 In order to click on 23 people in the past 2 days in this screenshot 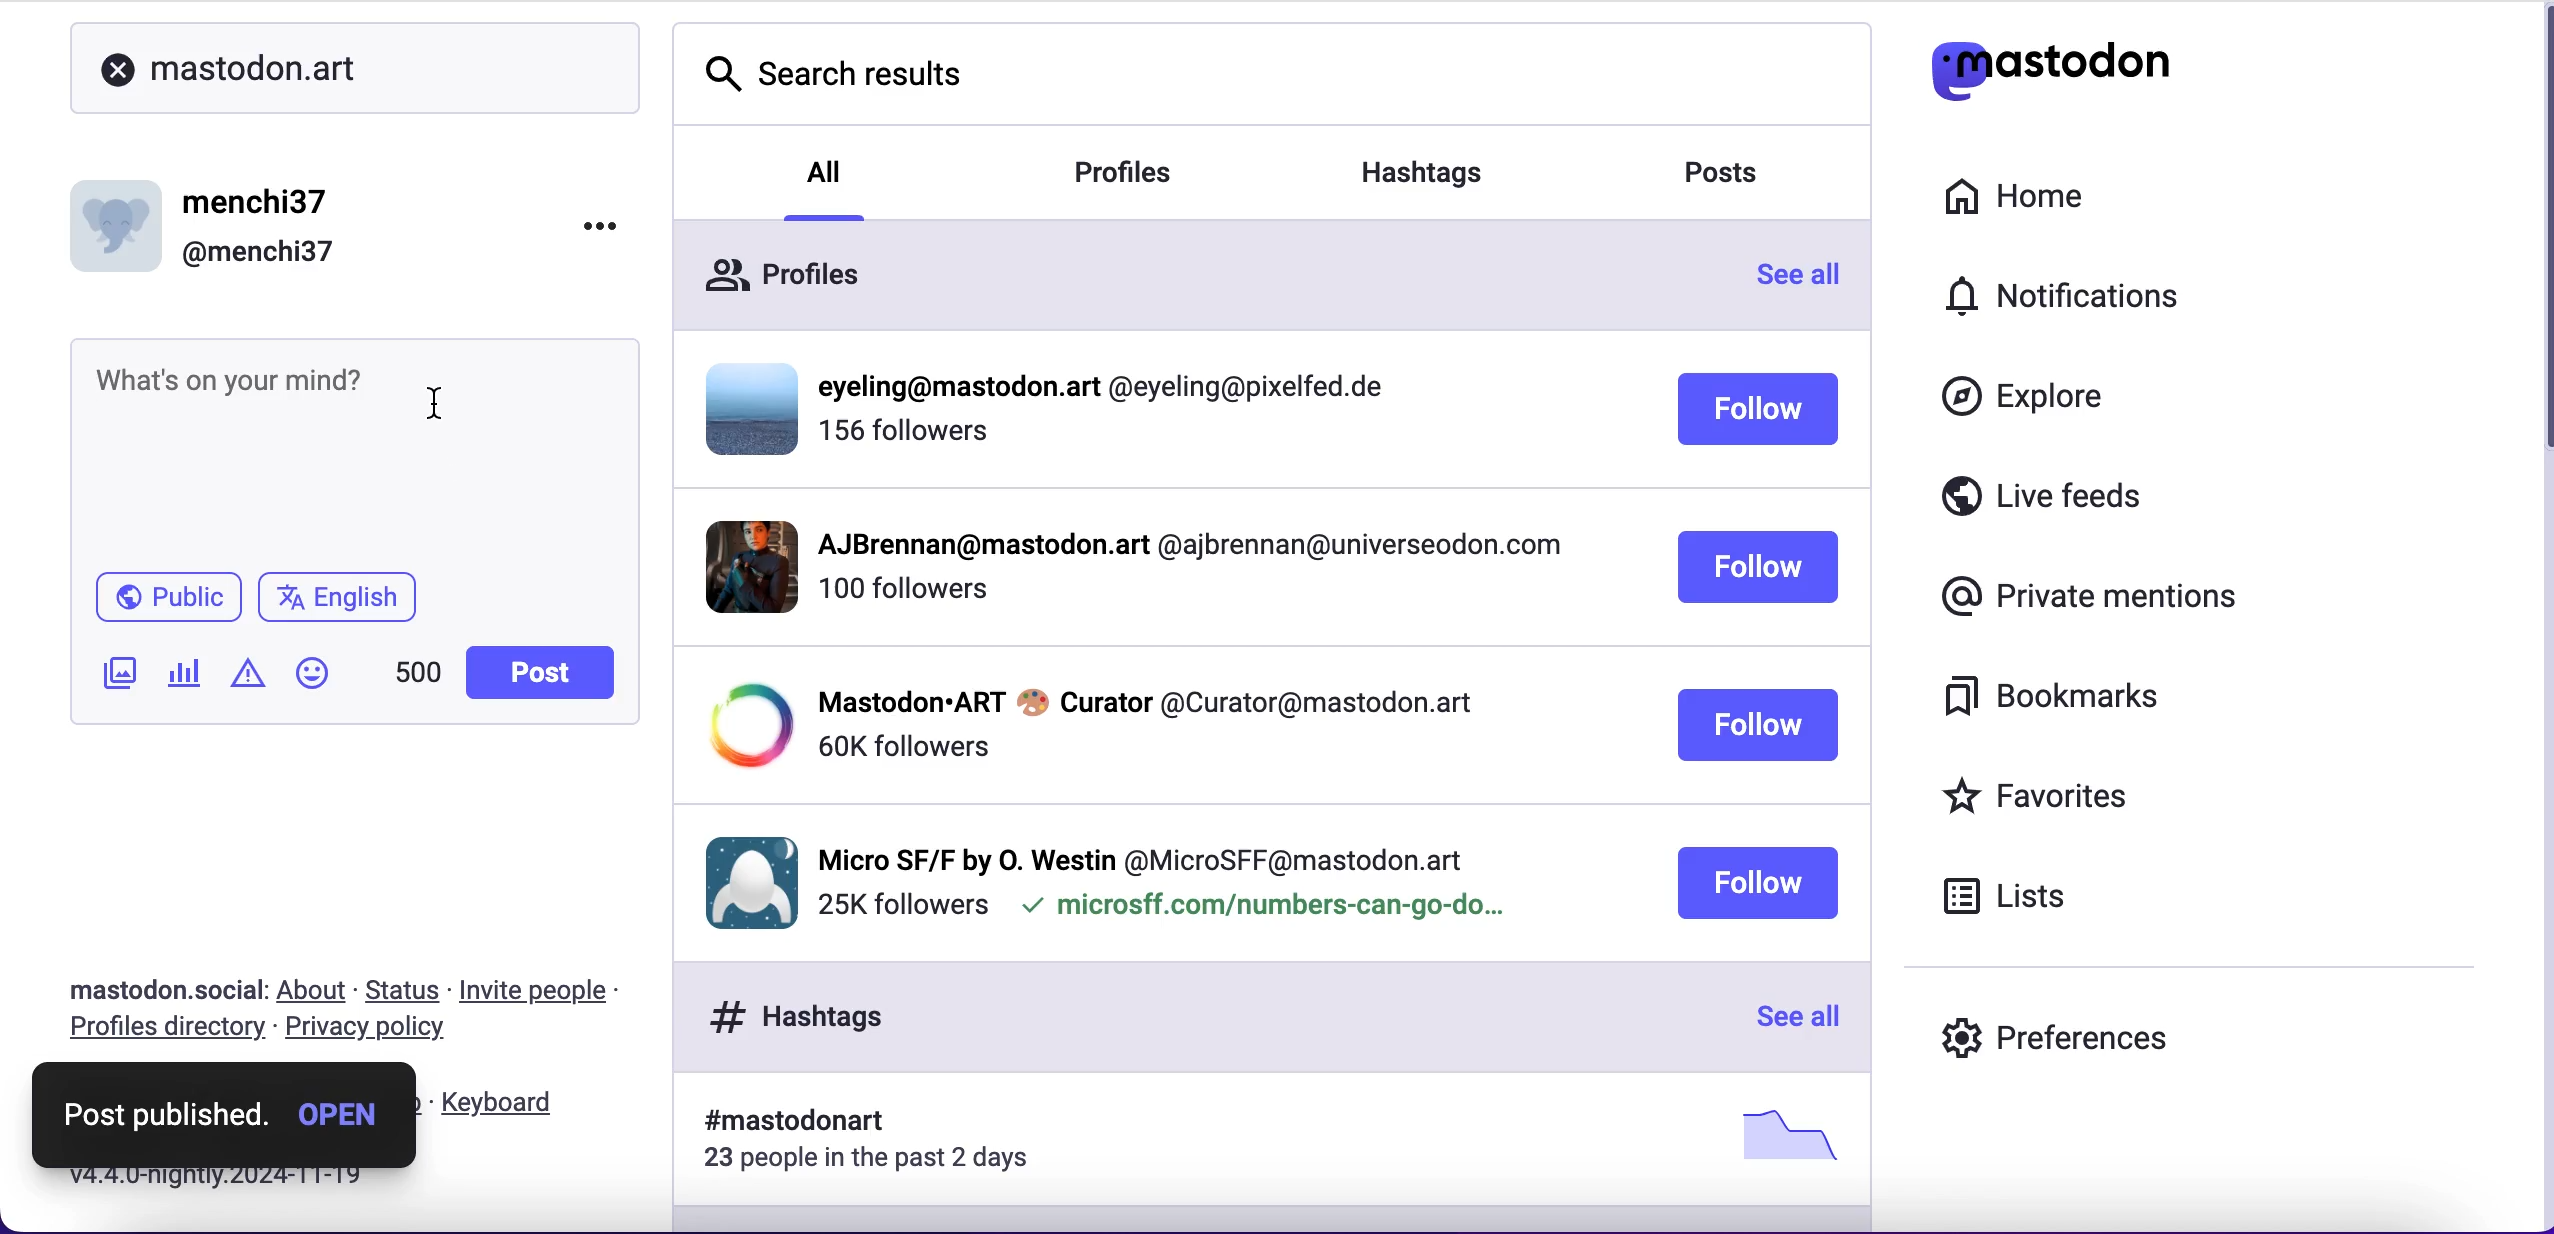, I will do `click(880, 1162)`.